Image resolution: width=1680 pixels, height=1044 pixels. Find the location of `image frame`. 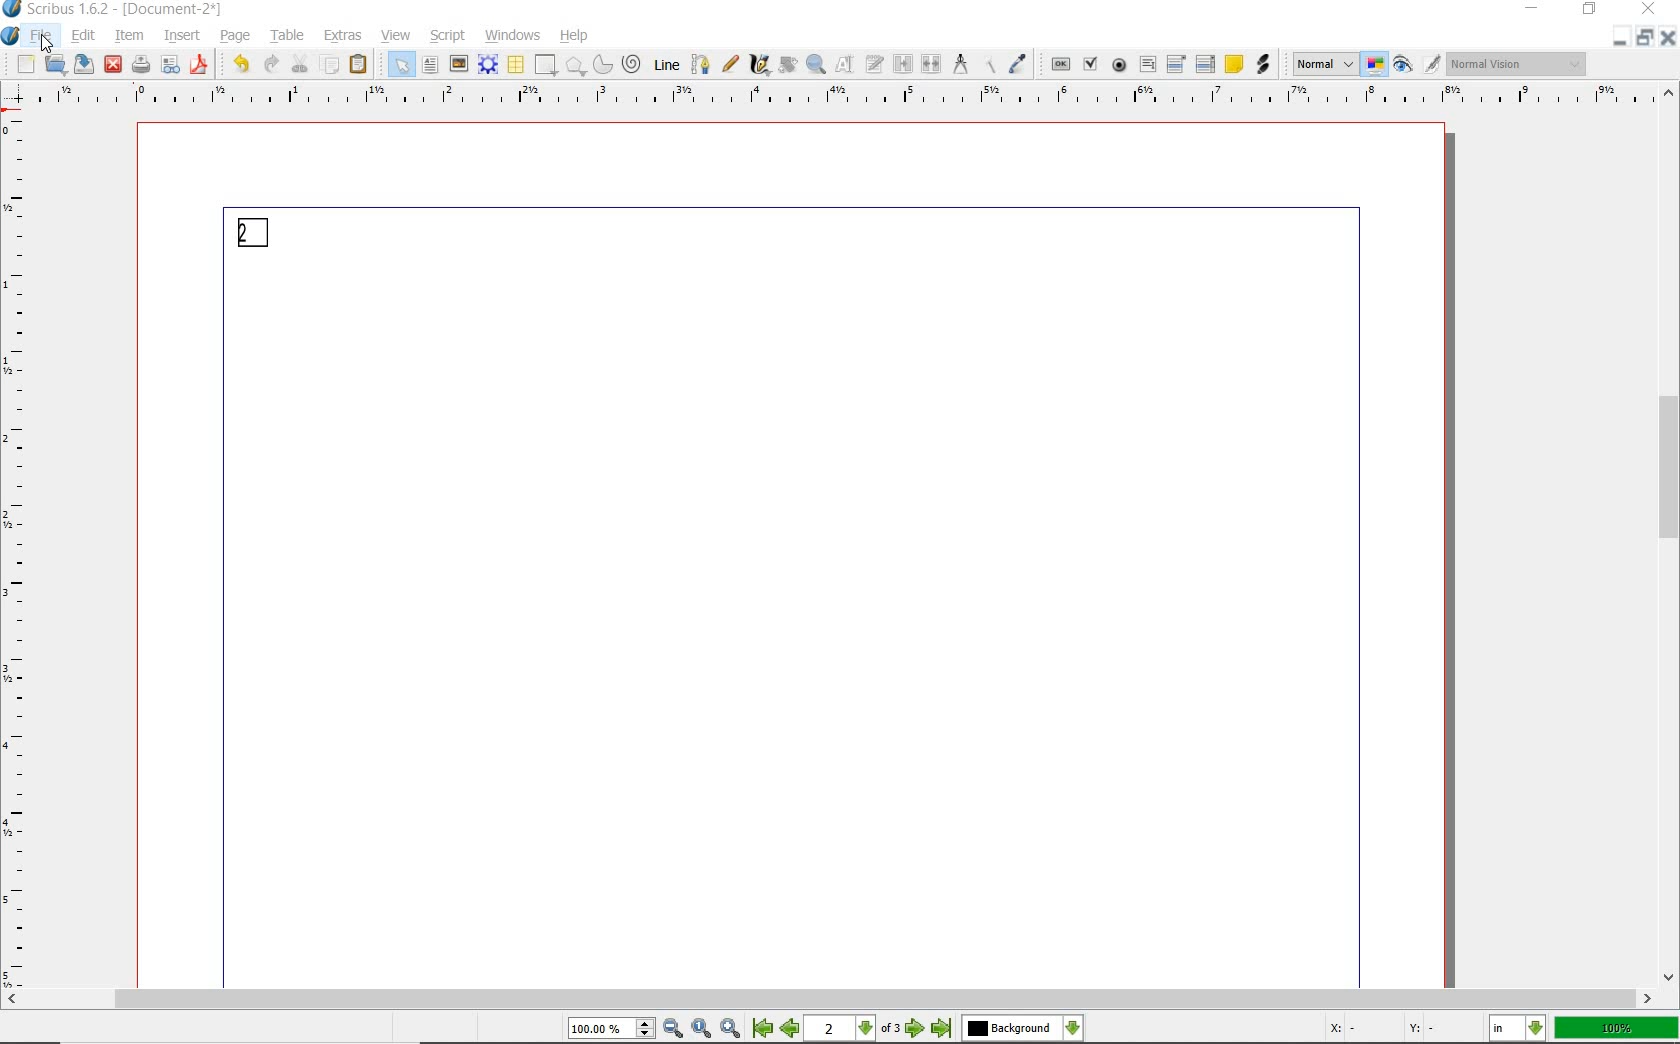

image frame is located at coordinates (457, 65).